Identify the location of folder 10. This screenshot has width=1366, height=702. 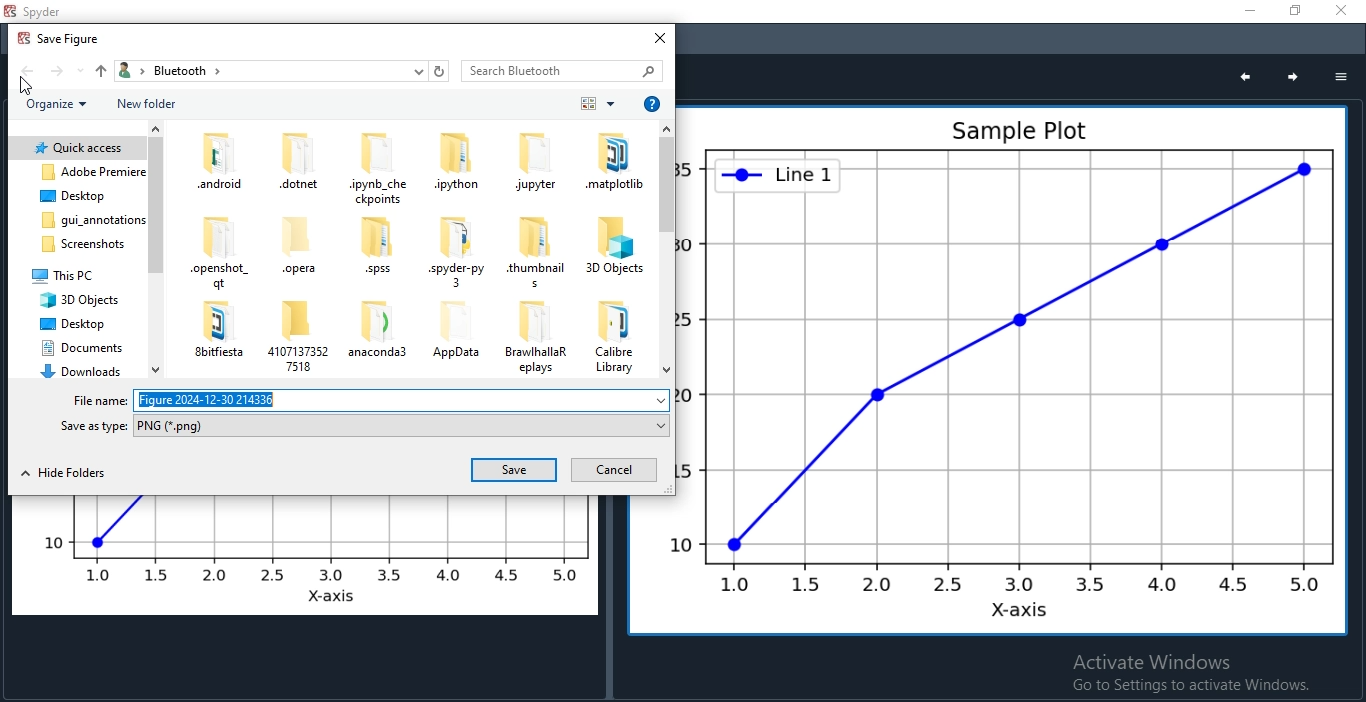
(80, 370).